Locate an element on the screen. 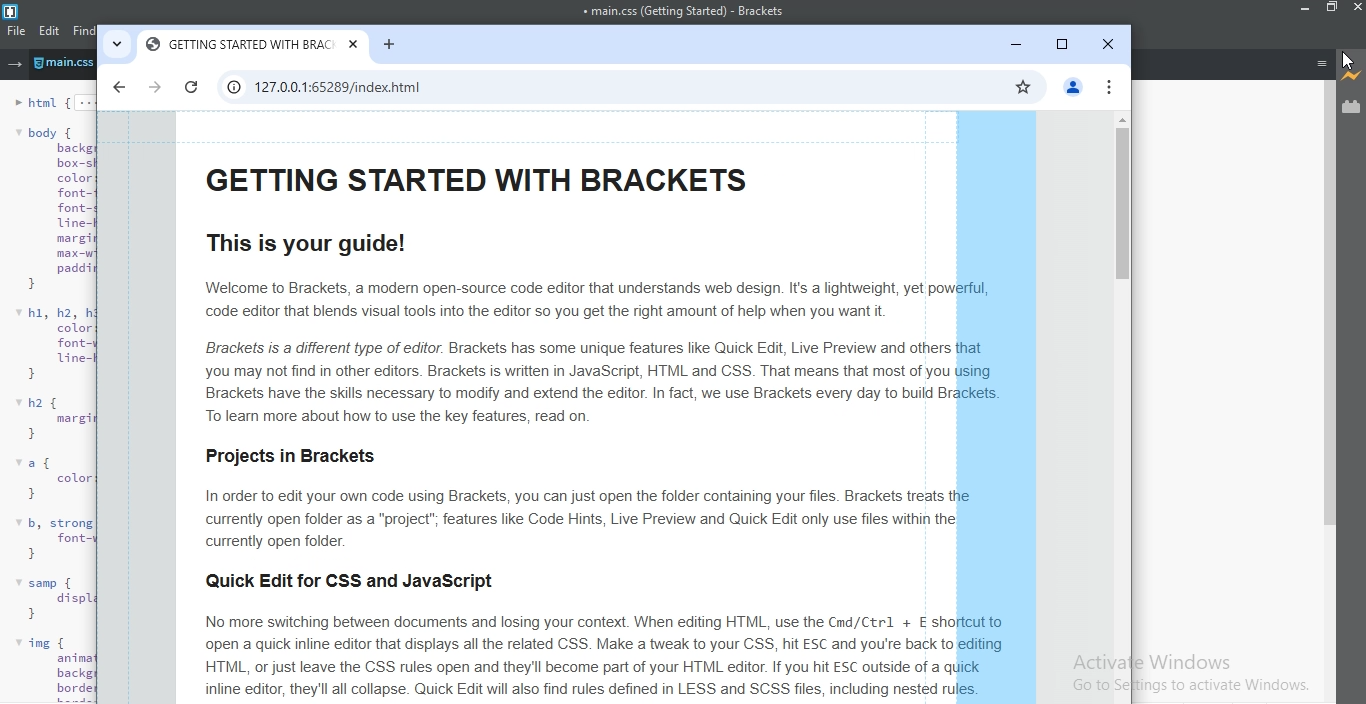  Quick Edit for CSS and JavaScript is located at coordinates (355, 582).